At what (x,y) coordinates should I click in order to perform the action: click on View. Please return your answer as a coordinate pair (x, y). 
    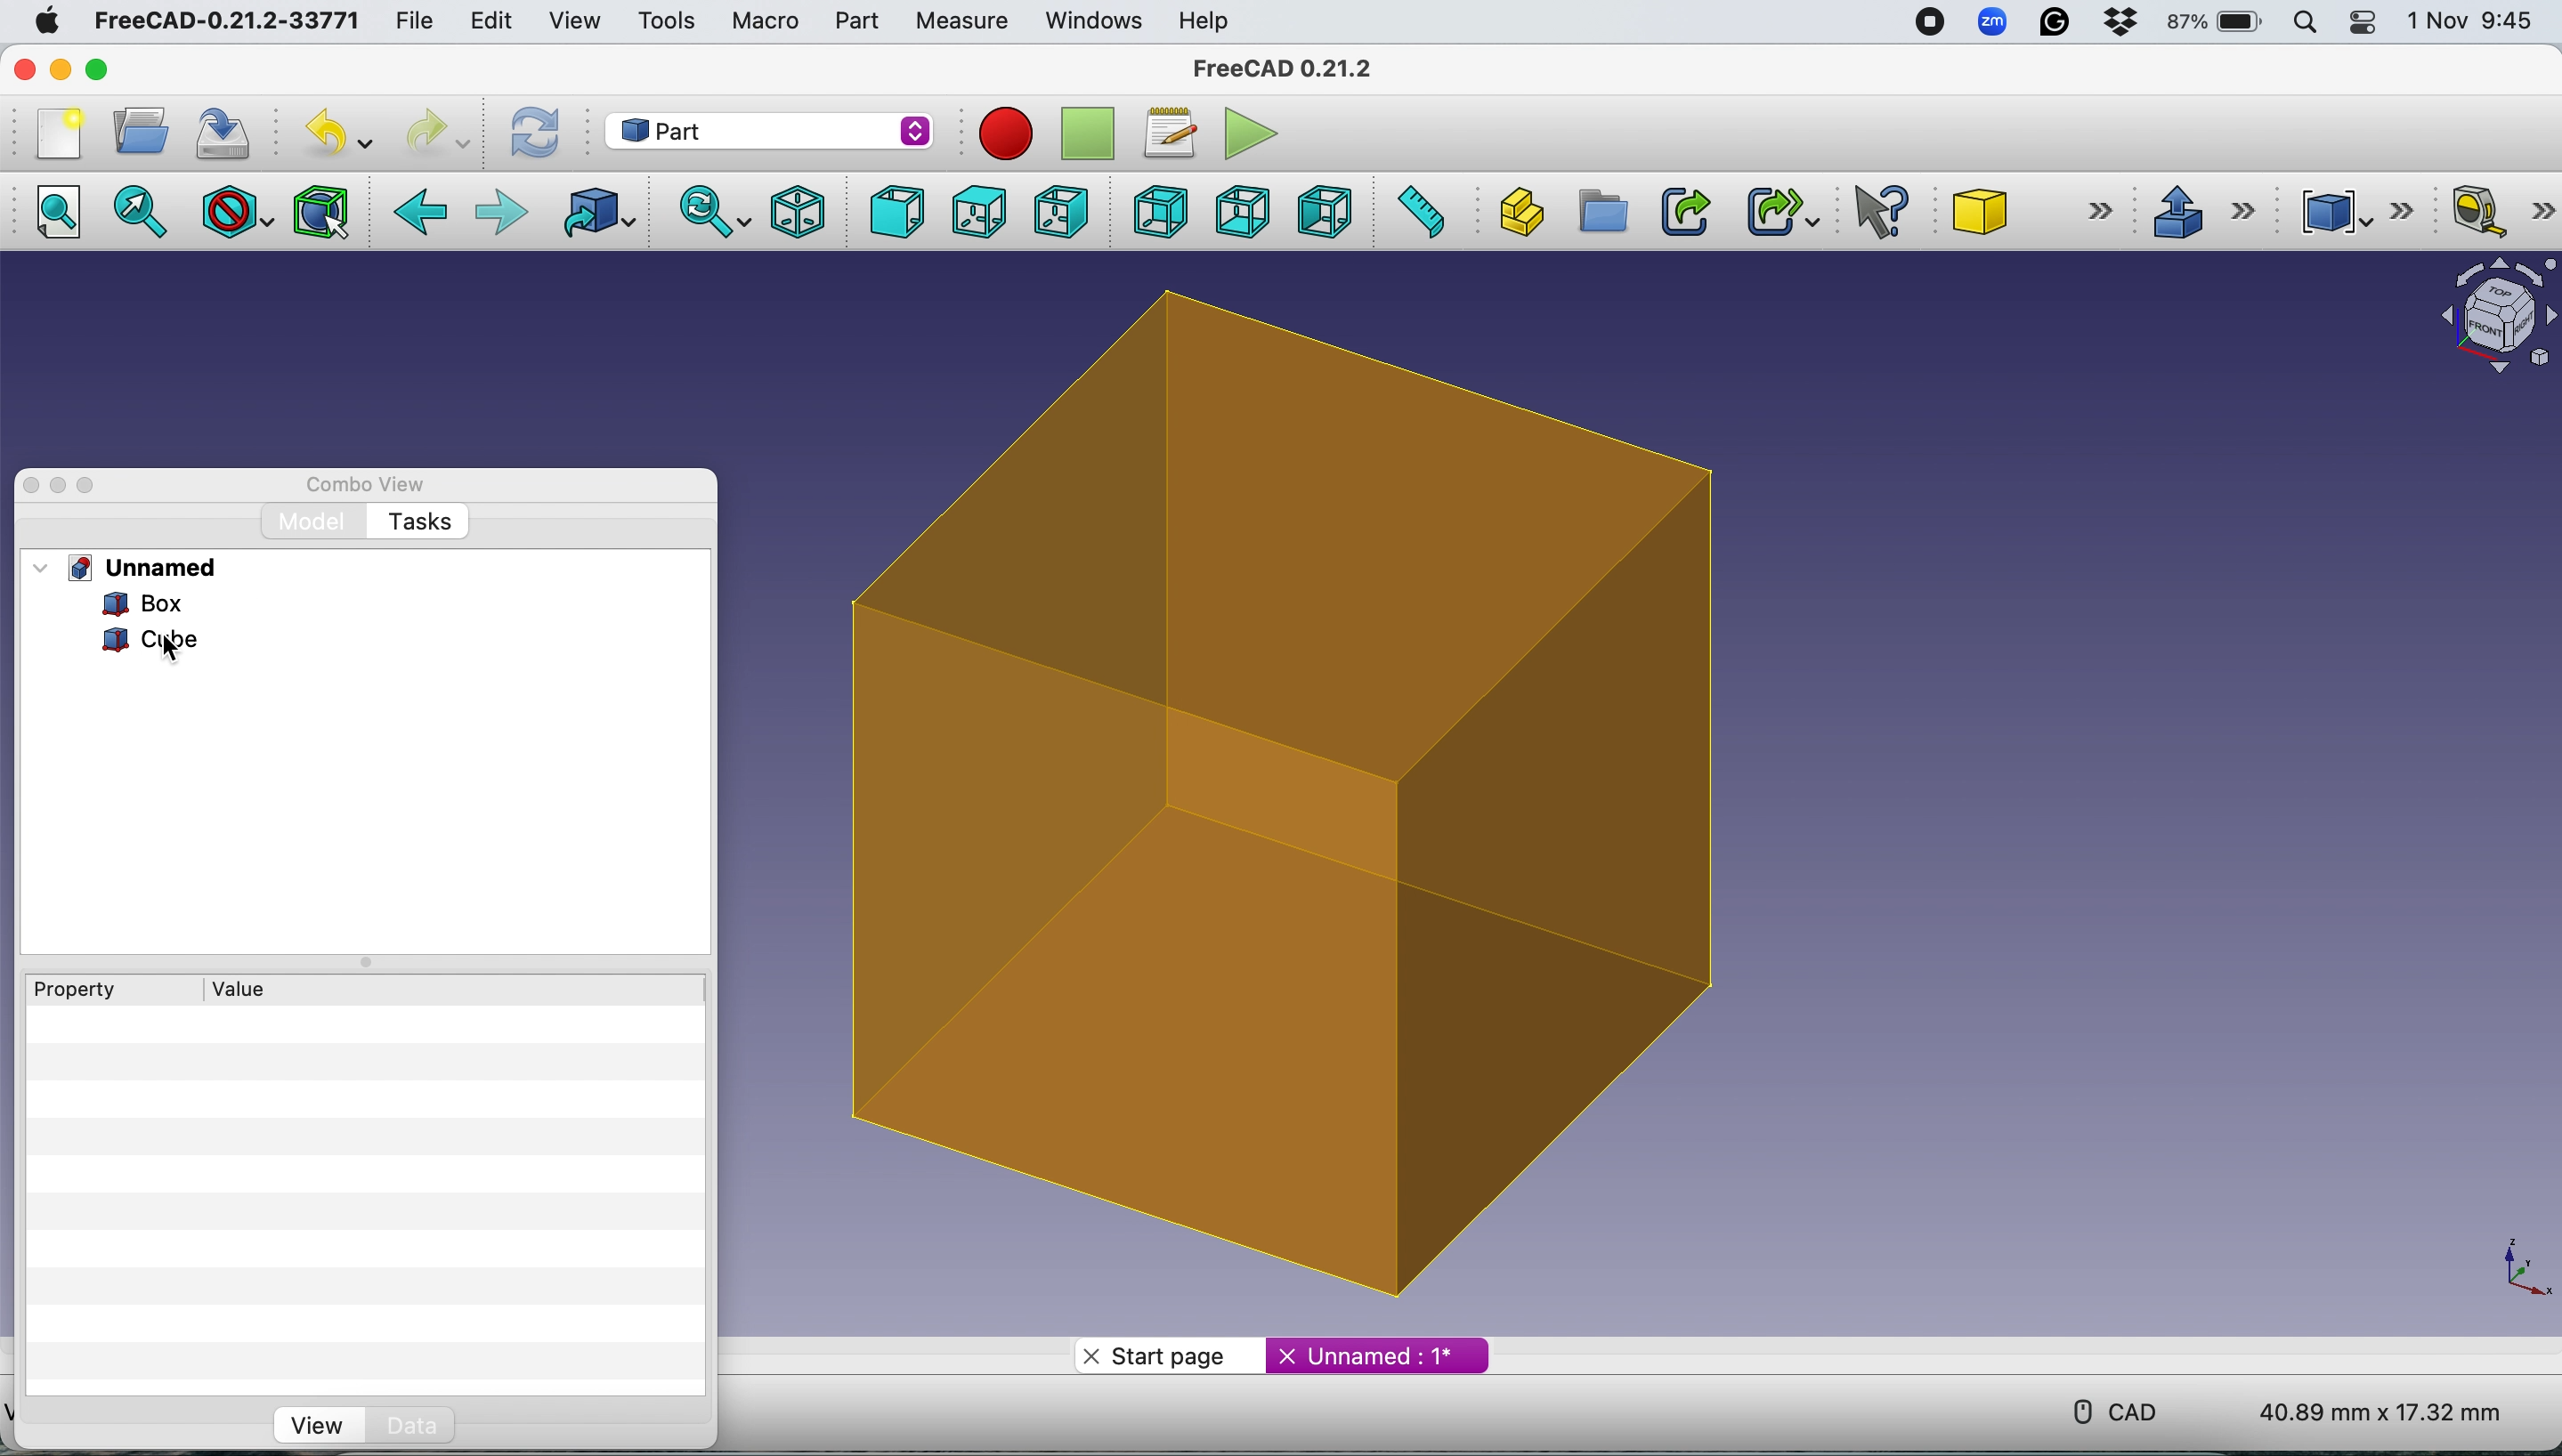
    Looking at the image, I should click on (574, 21).